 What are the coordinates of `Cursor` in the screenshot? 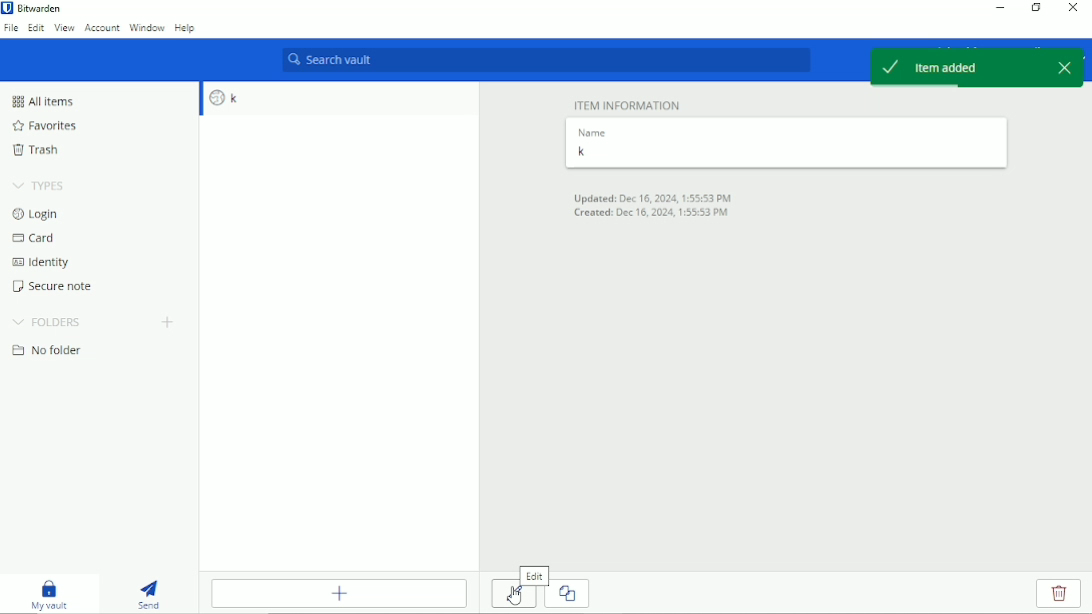 It's located at (515, 598).